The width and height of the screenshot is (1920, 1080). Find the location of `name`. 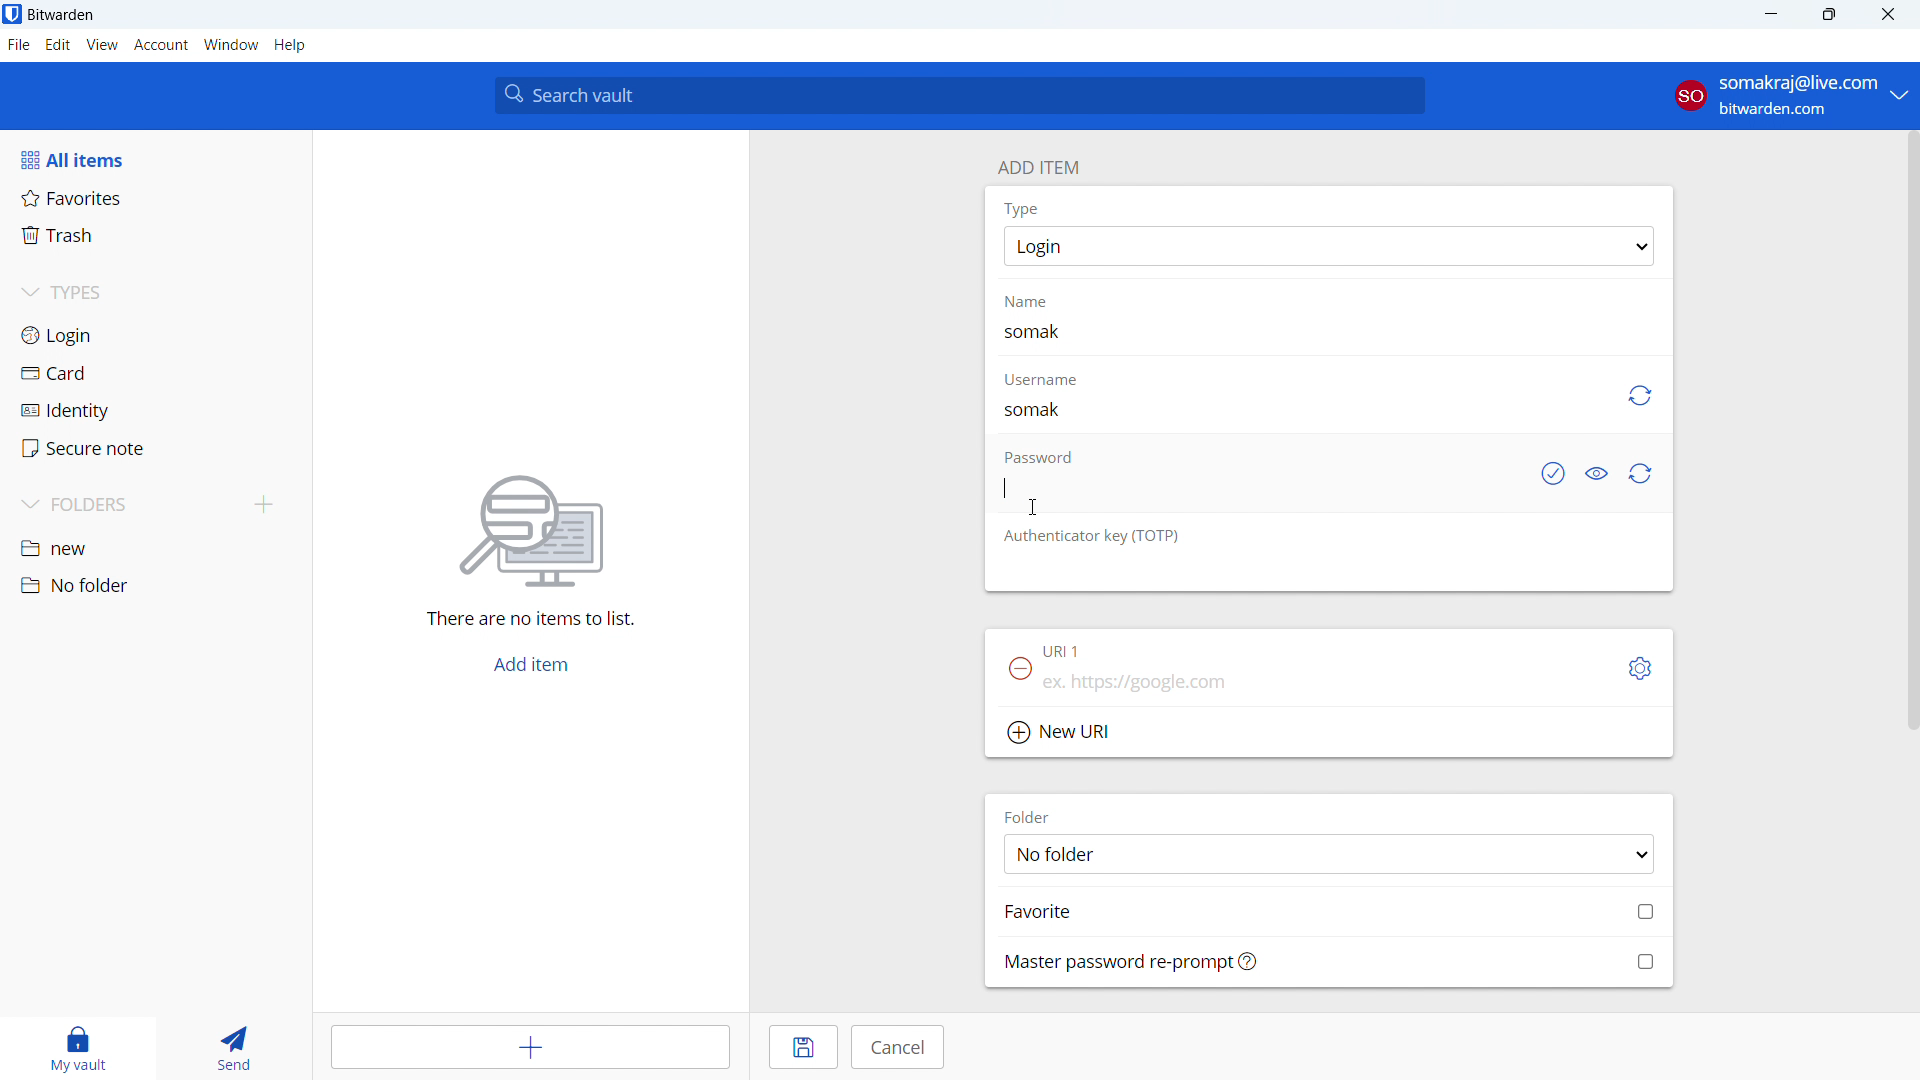

name is located at coordinates (1039, 301).